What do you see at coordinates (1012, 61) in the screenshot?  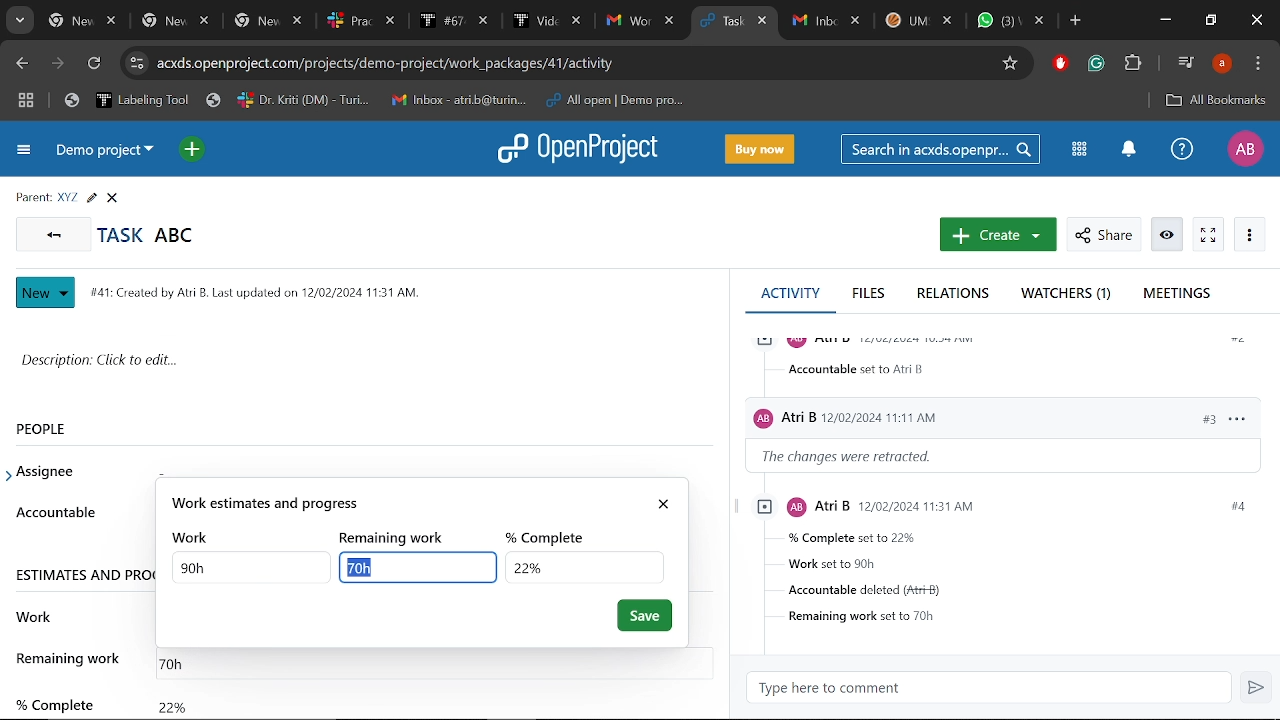 I see `Add/remove bookmark` at bounding box center [1012, 61].